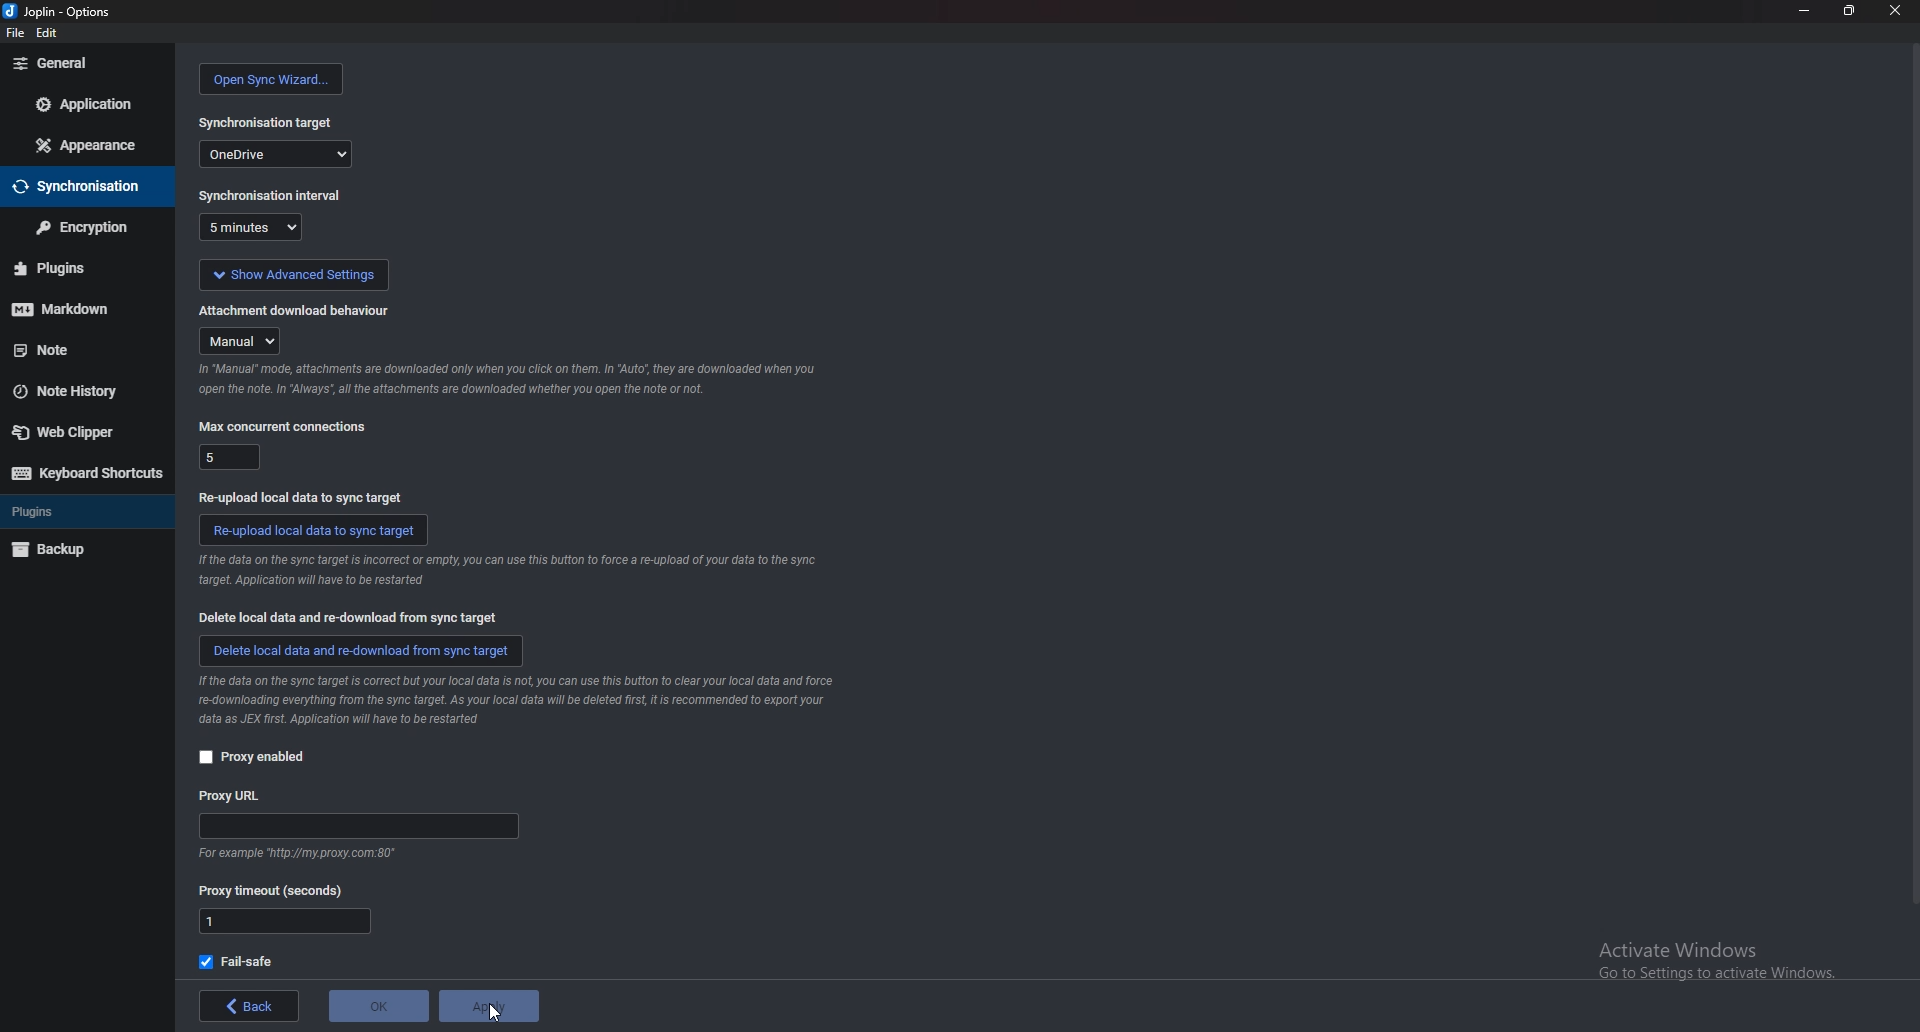 The image size is (1920, 1032). Describe the element at coordinates (231, 456) in the screenshot. I see `5` at that location.